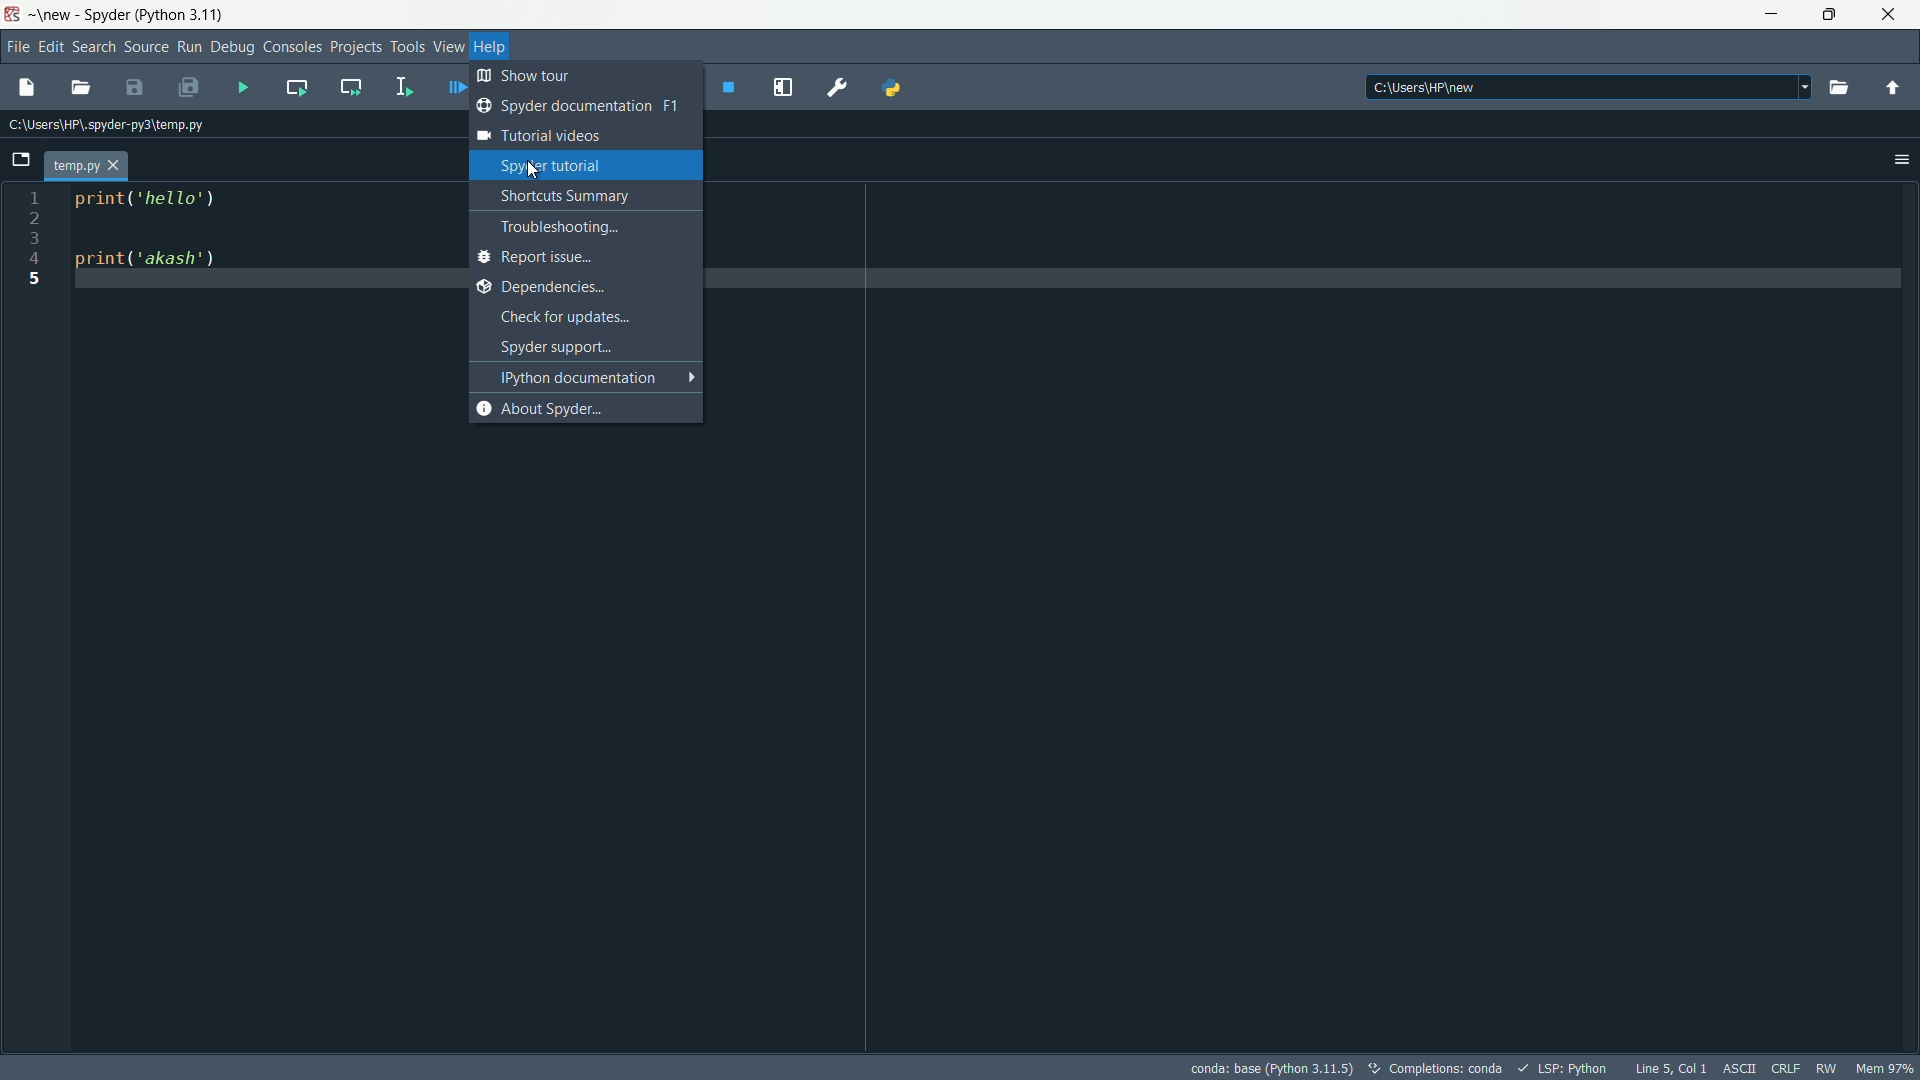  Describe the element at coordinates (399, 85) in the screenshot. I see `run selection or current line` at that location.